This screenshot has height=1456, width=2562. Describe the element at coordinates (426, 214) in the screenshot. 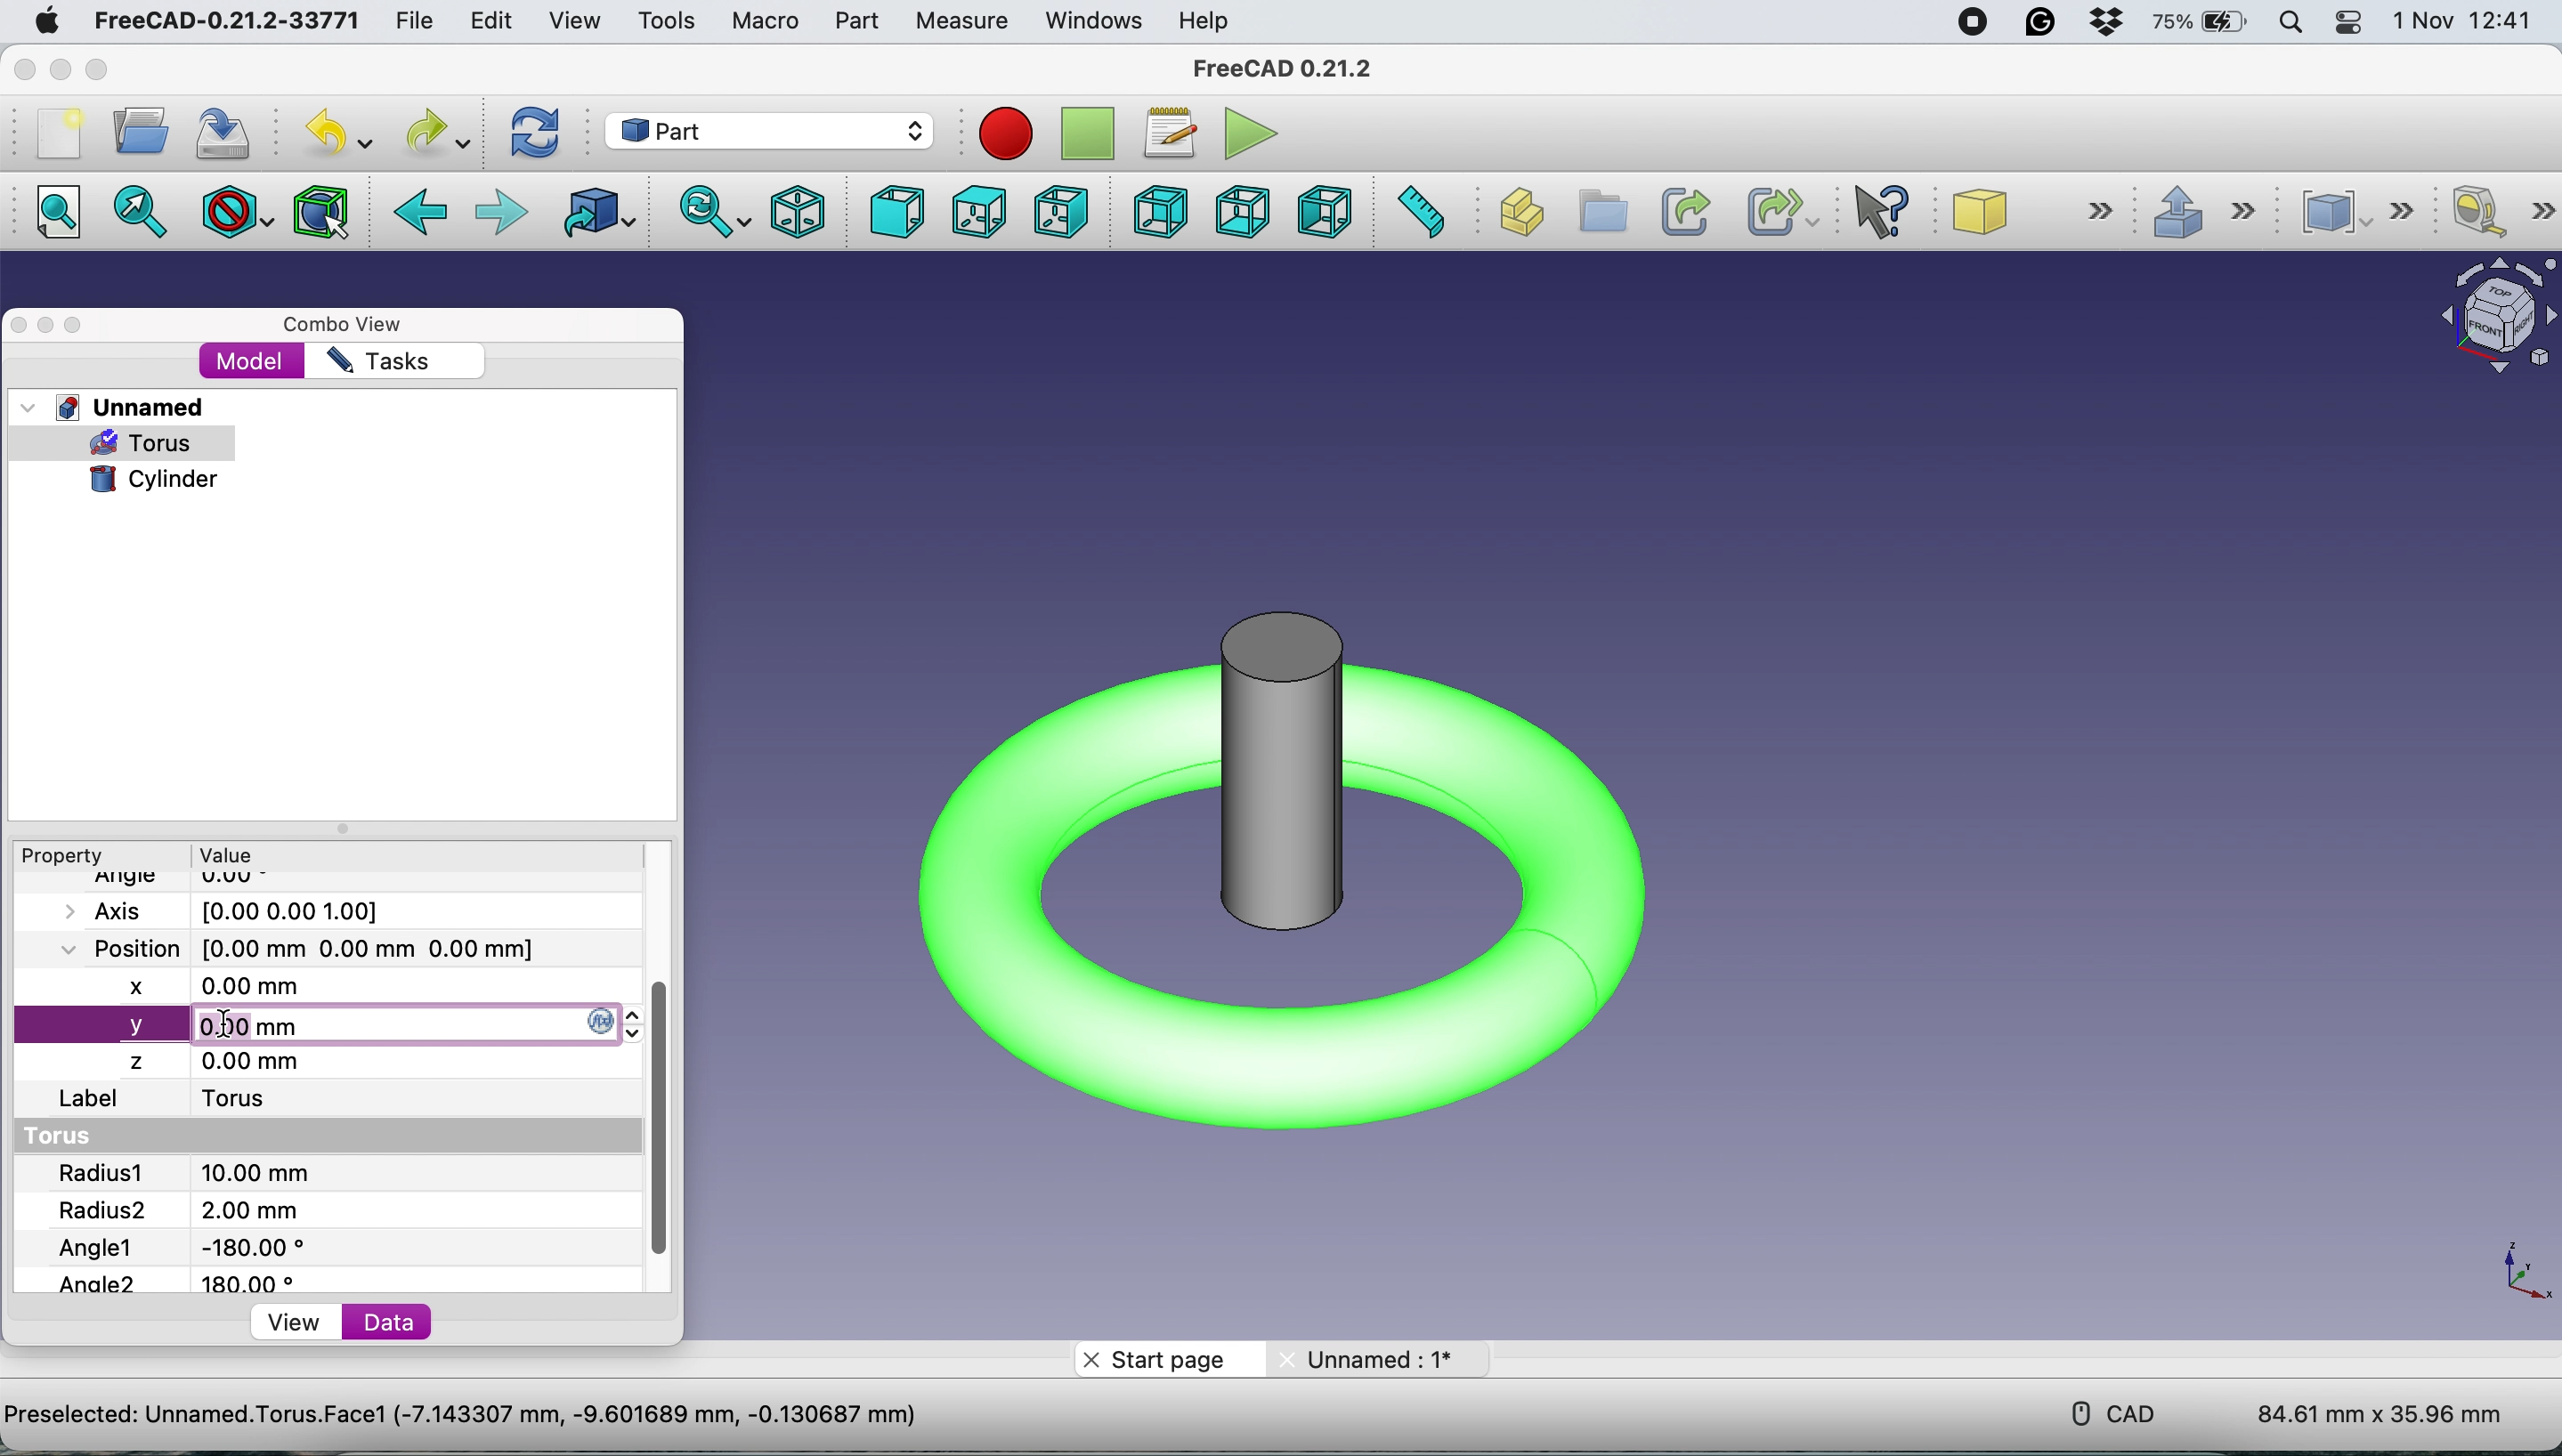

I see `backward` at that location.